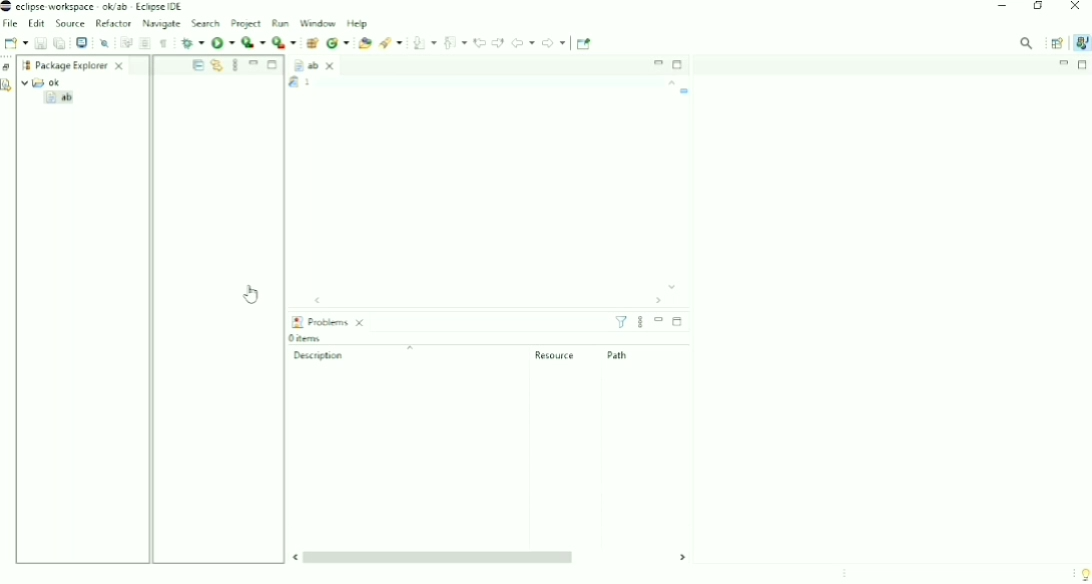 The image size is (1092, 584). I want to click on Access commands and other items, so click(1027, 43).